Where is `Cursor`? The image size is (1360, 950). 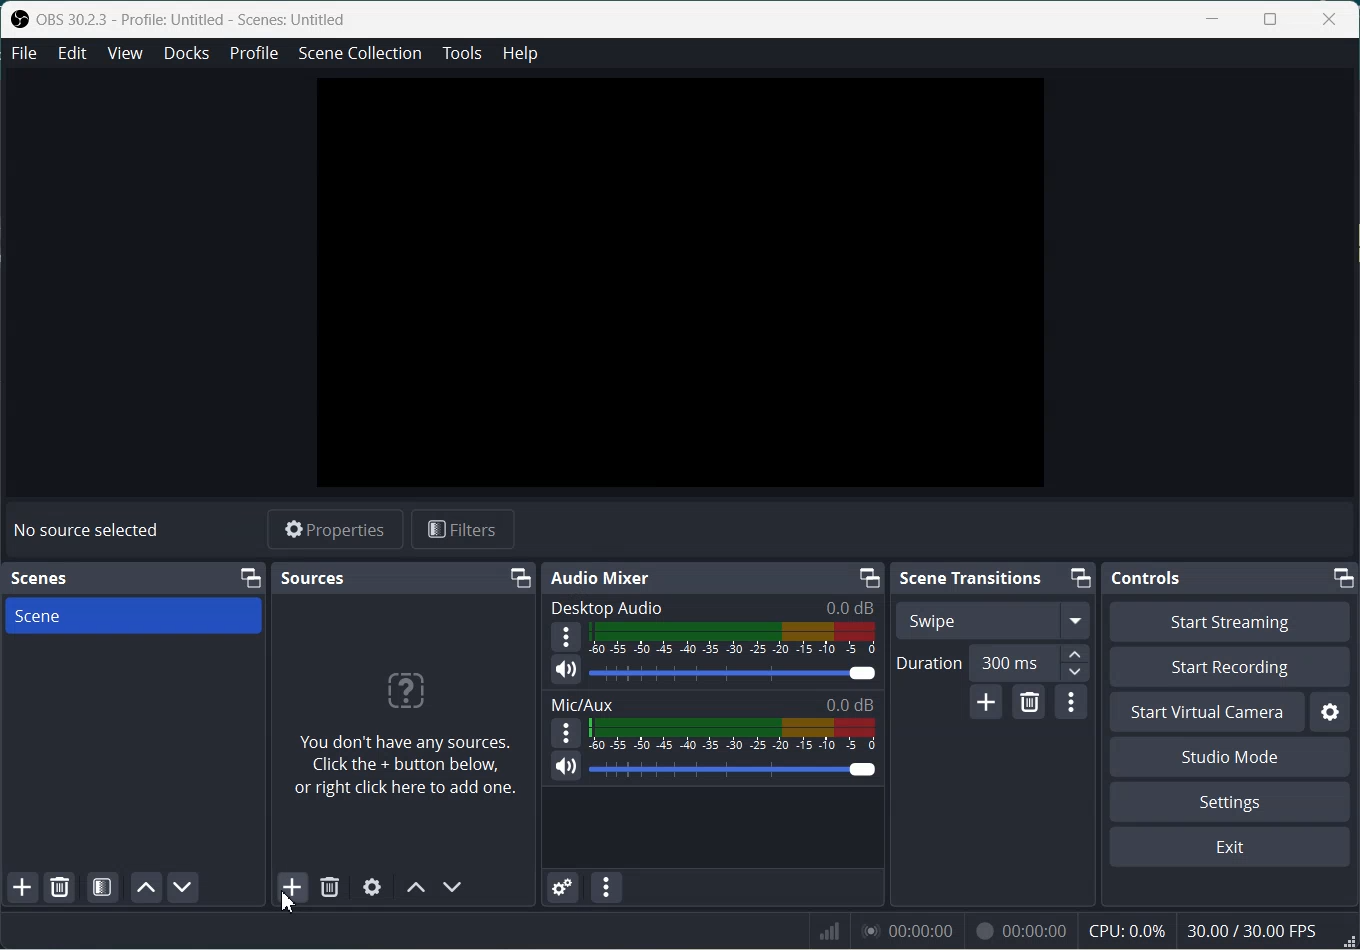 Cursor is located at coordinates (286, 905).